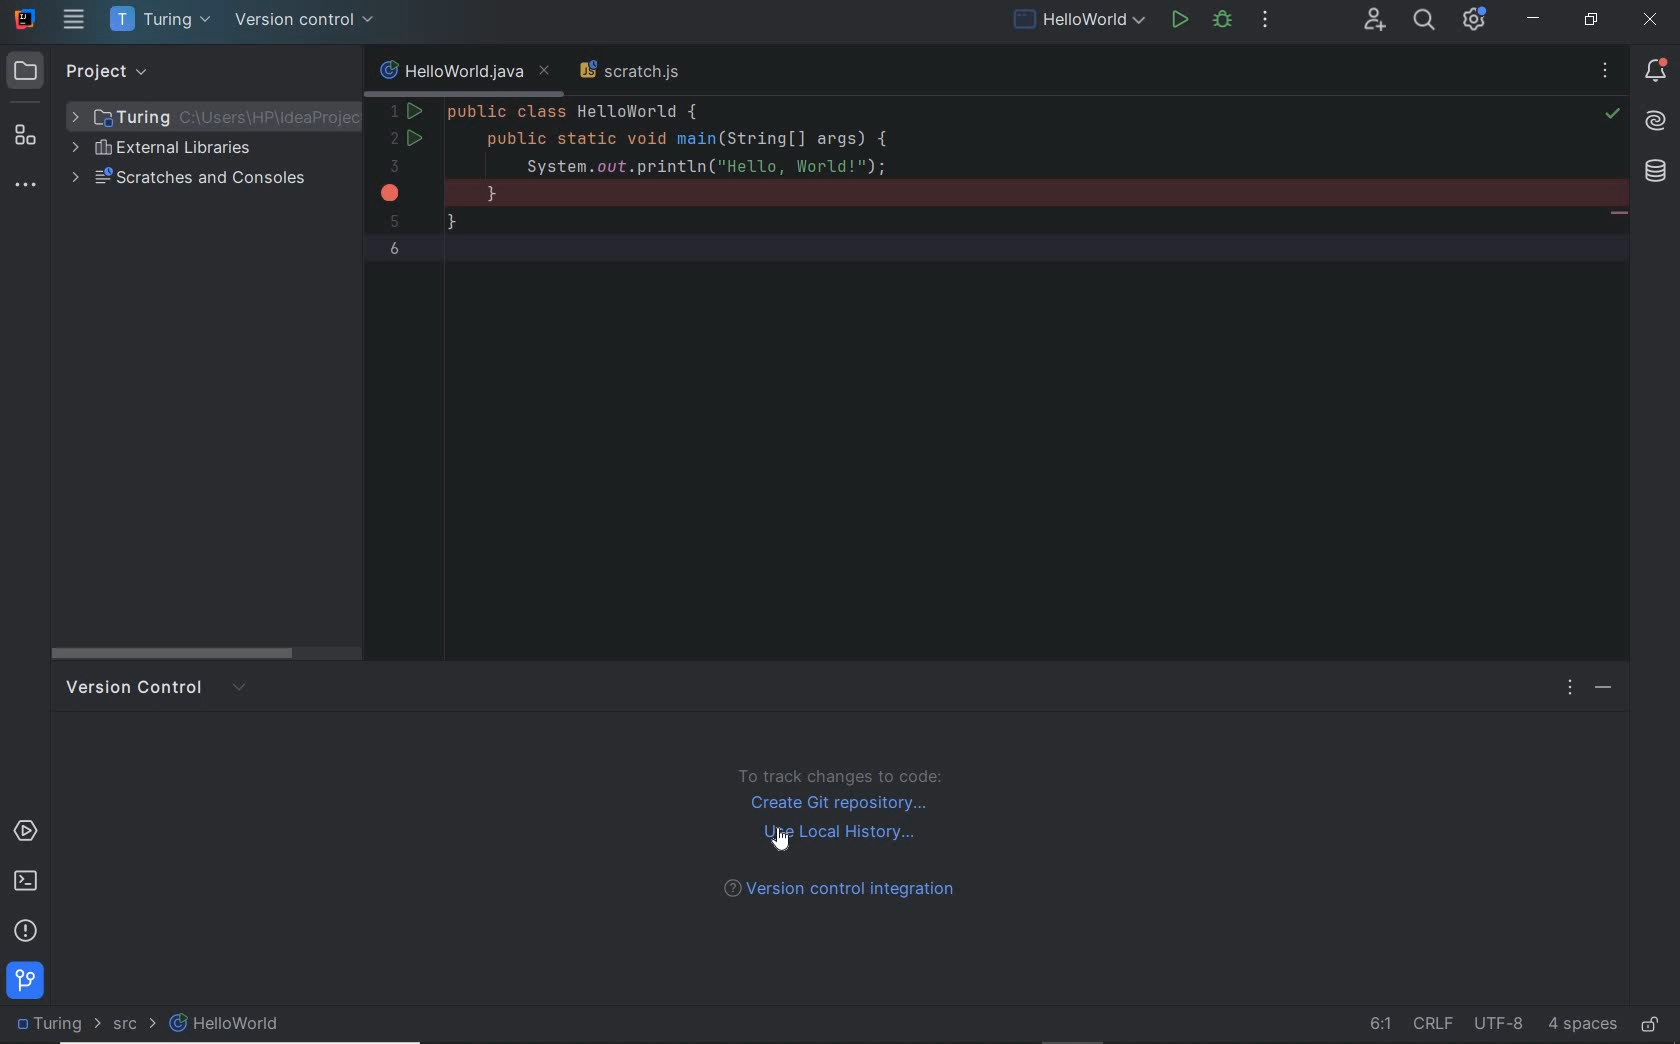  I want to click on AI assistant, so click(1659, 122).